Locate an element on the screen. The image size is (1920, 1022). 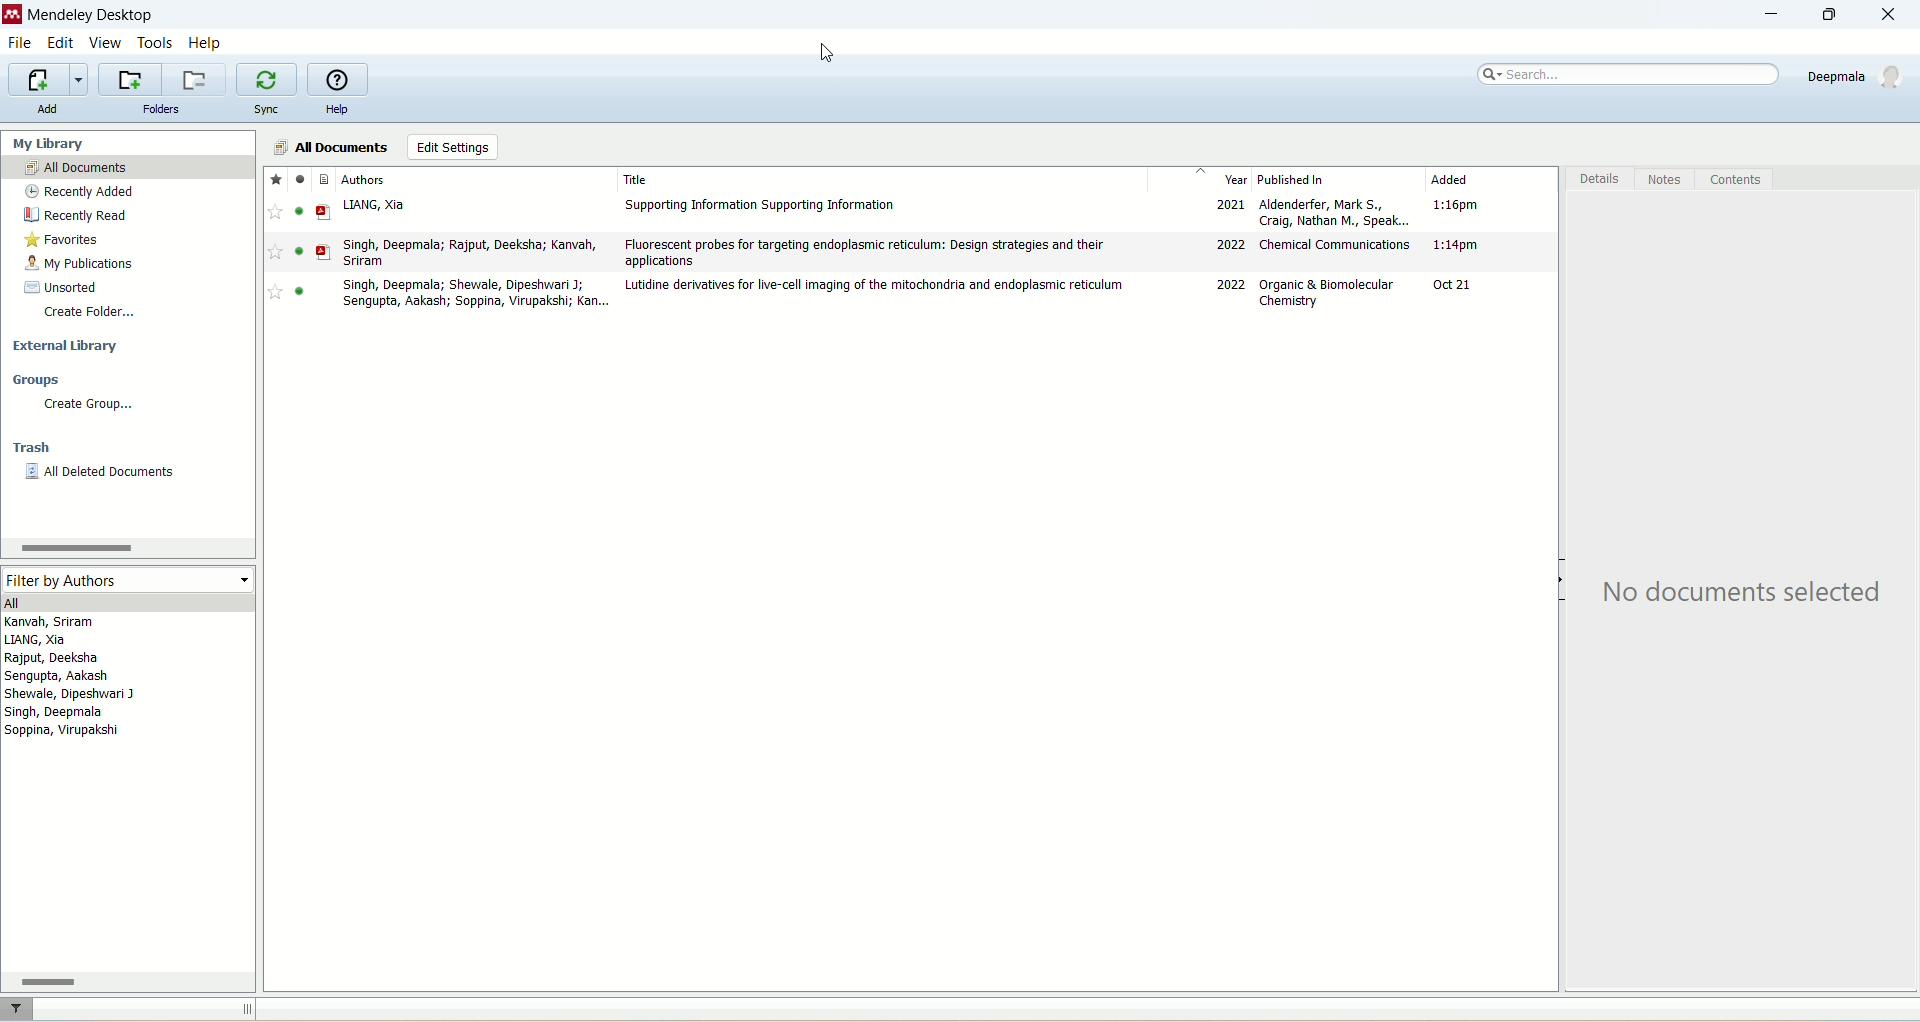
Favourites is located at coordinates (273, 180).